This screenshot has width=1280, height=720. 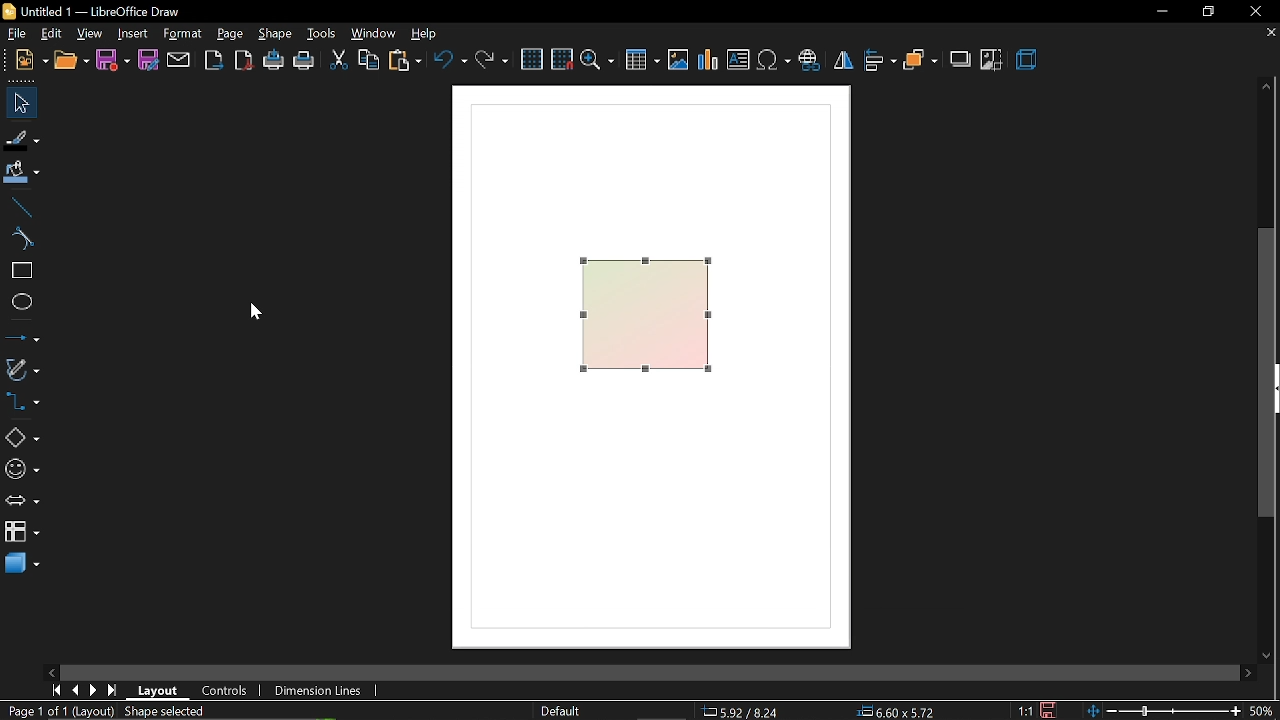 What do you see at coordinates (748, 710) in the screenshot?
I see `co-ordinate (5.92/8.24)` at bounding box center [748, 710].